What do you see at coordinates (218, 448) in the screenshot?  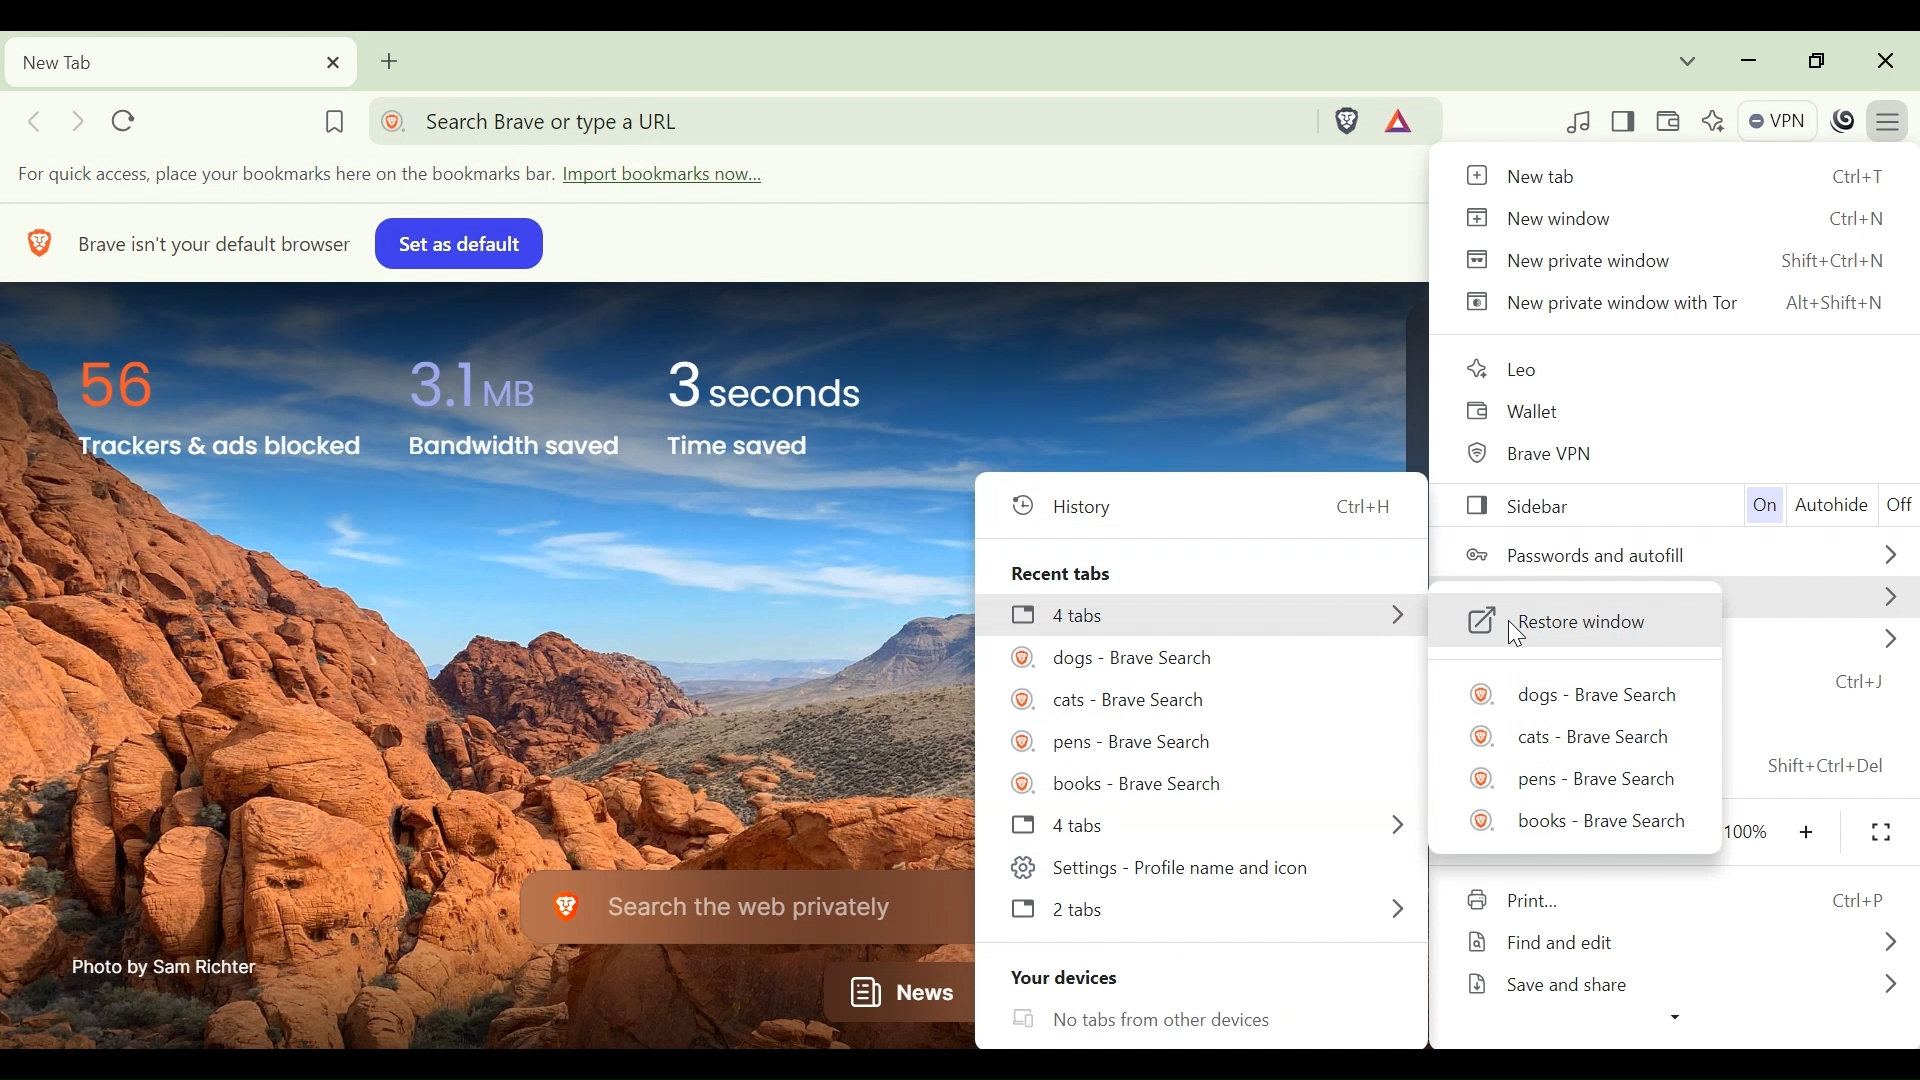 I see `Trackers & ads Blocked` at bounding box center [218, 448].